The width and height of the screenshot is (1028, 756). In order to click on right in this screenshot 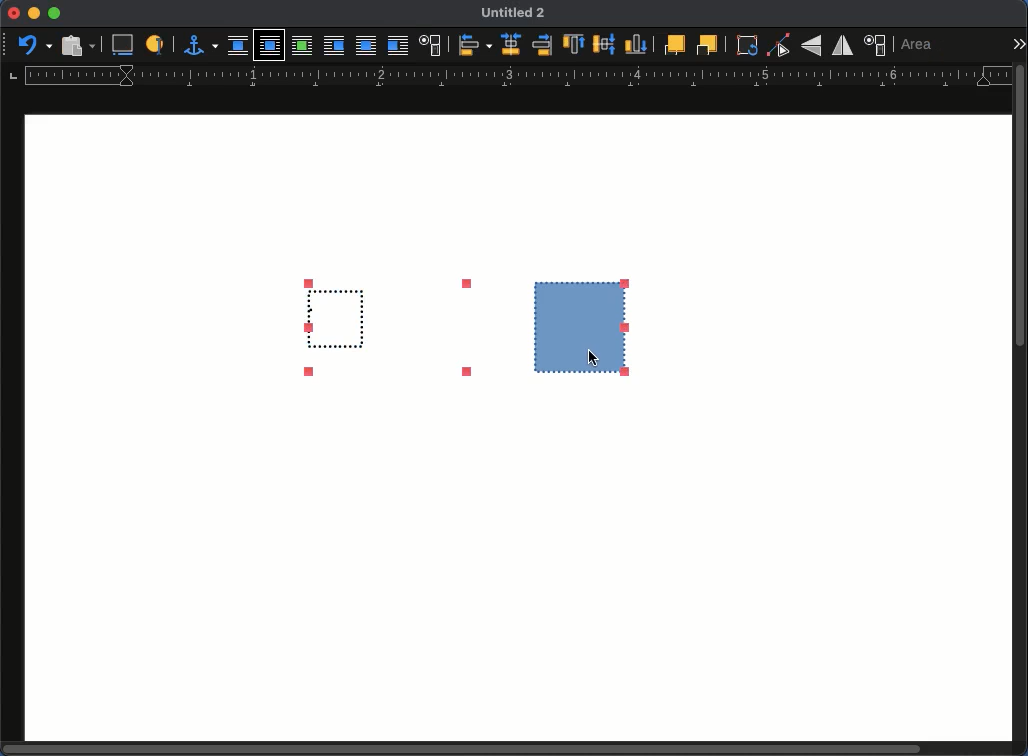, I will do `click(542, 45)`.